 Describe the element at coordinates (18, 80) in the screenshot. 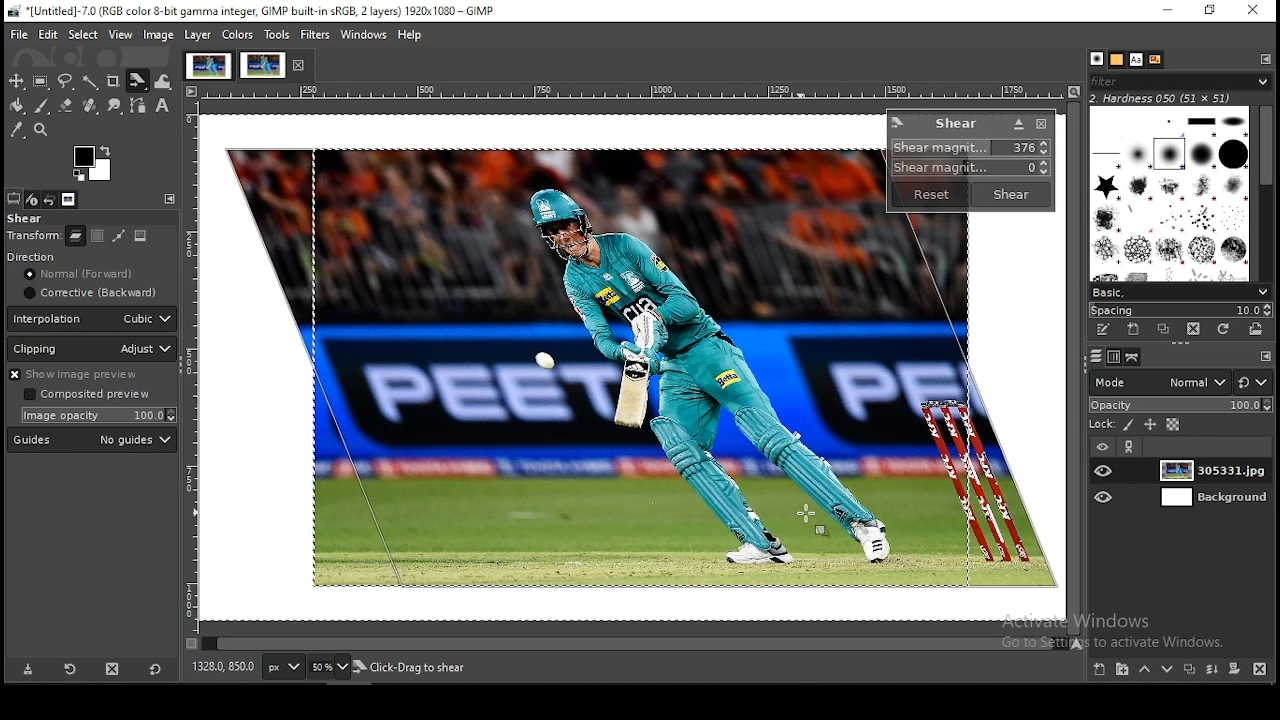

I see `selection tool` at that location.